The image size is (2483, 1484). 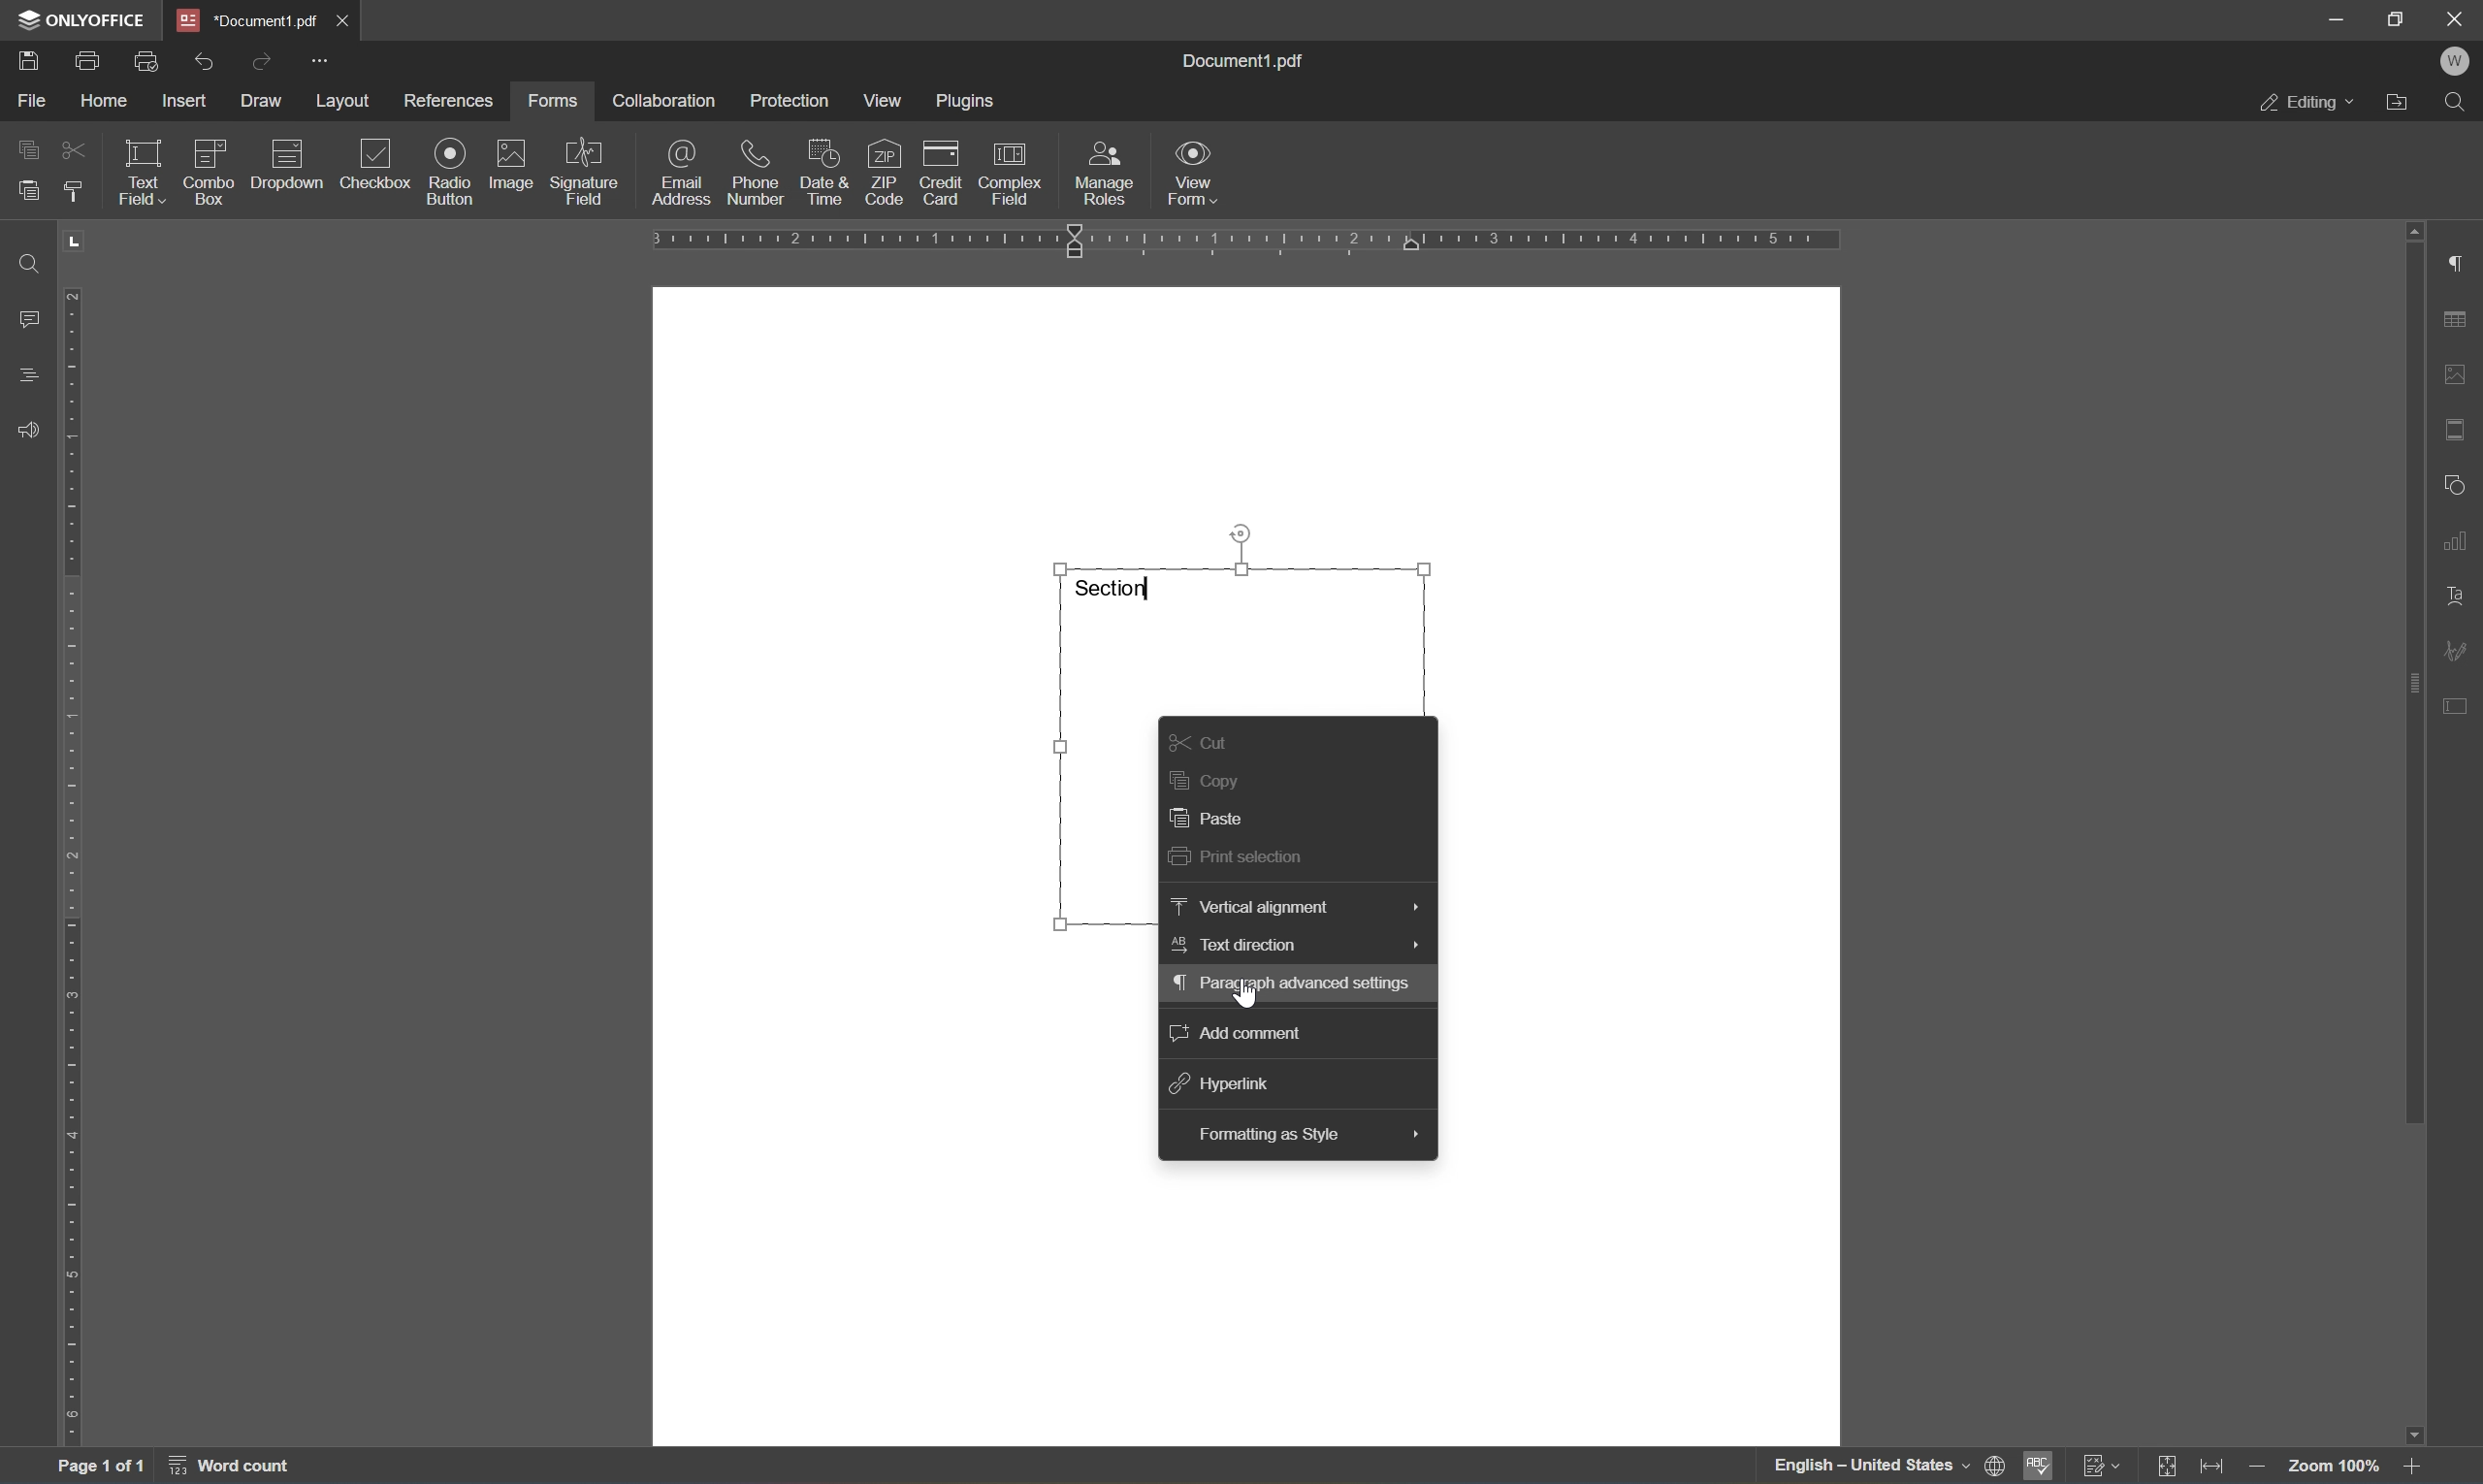 What do you see at coordinates (2105, 1466) in the screenshot?
I see `track changes` at bounding box center [2105, 1466].